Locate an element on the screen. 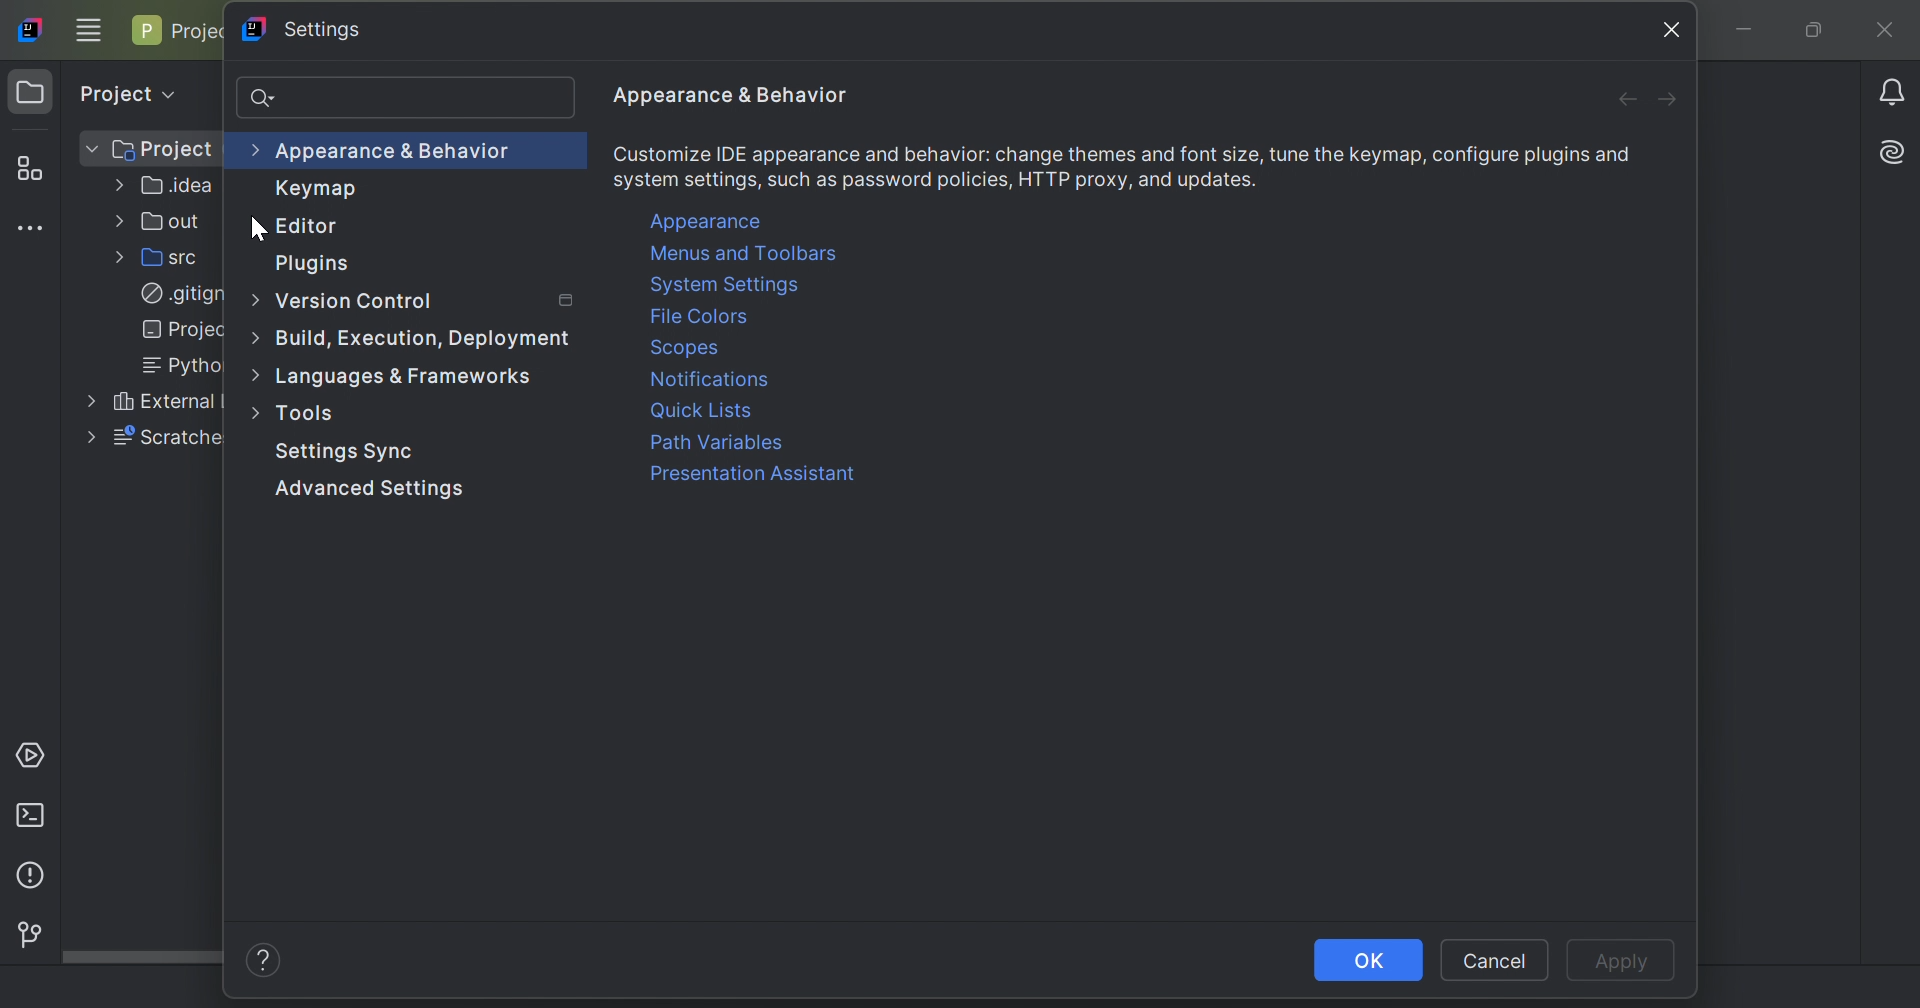 This screenshot has width=1920, height=1008. Notifications is located at coordinates (1895, 91).